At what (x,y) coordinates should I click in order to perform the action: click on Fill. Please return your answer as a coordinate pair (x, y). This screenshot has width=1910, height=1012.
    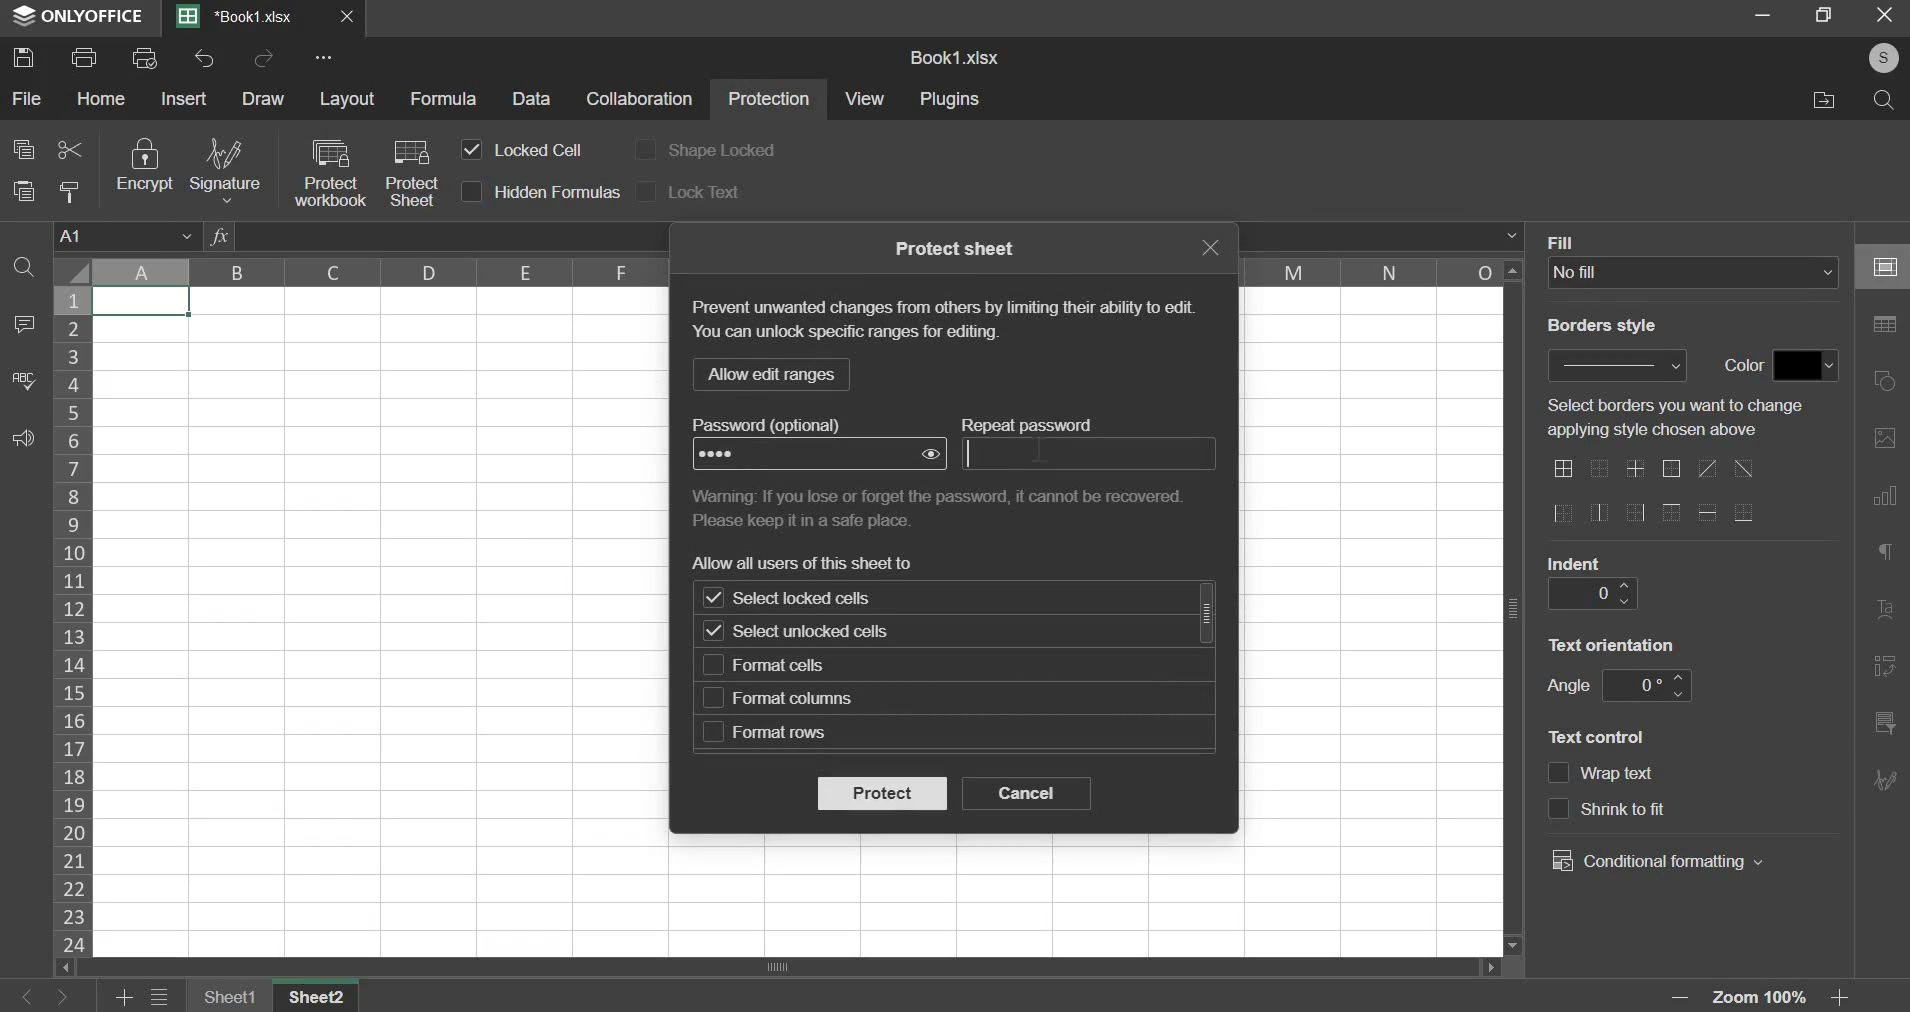
    Looking at the image, I should click on (1565, 241).